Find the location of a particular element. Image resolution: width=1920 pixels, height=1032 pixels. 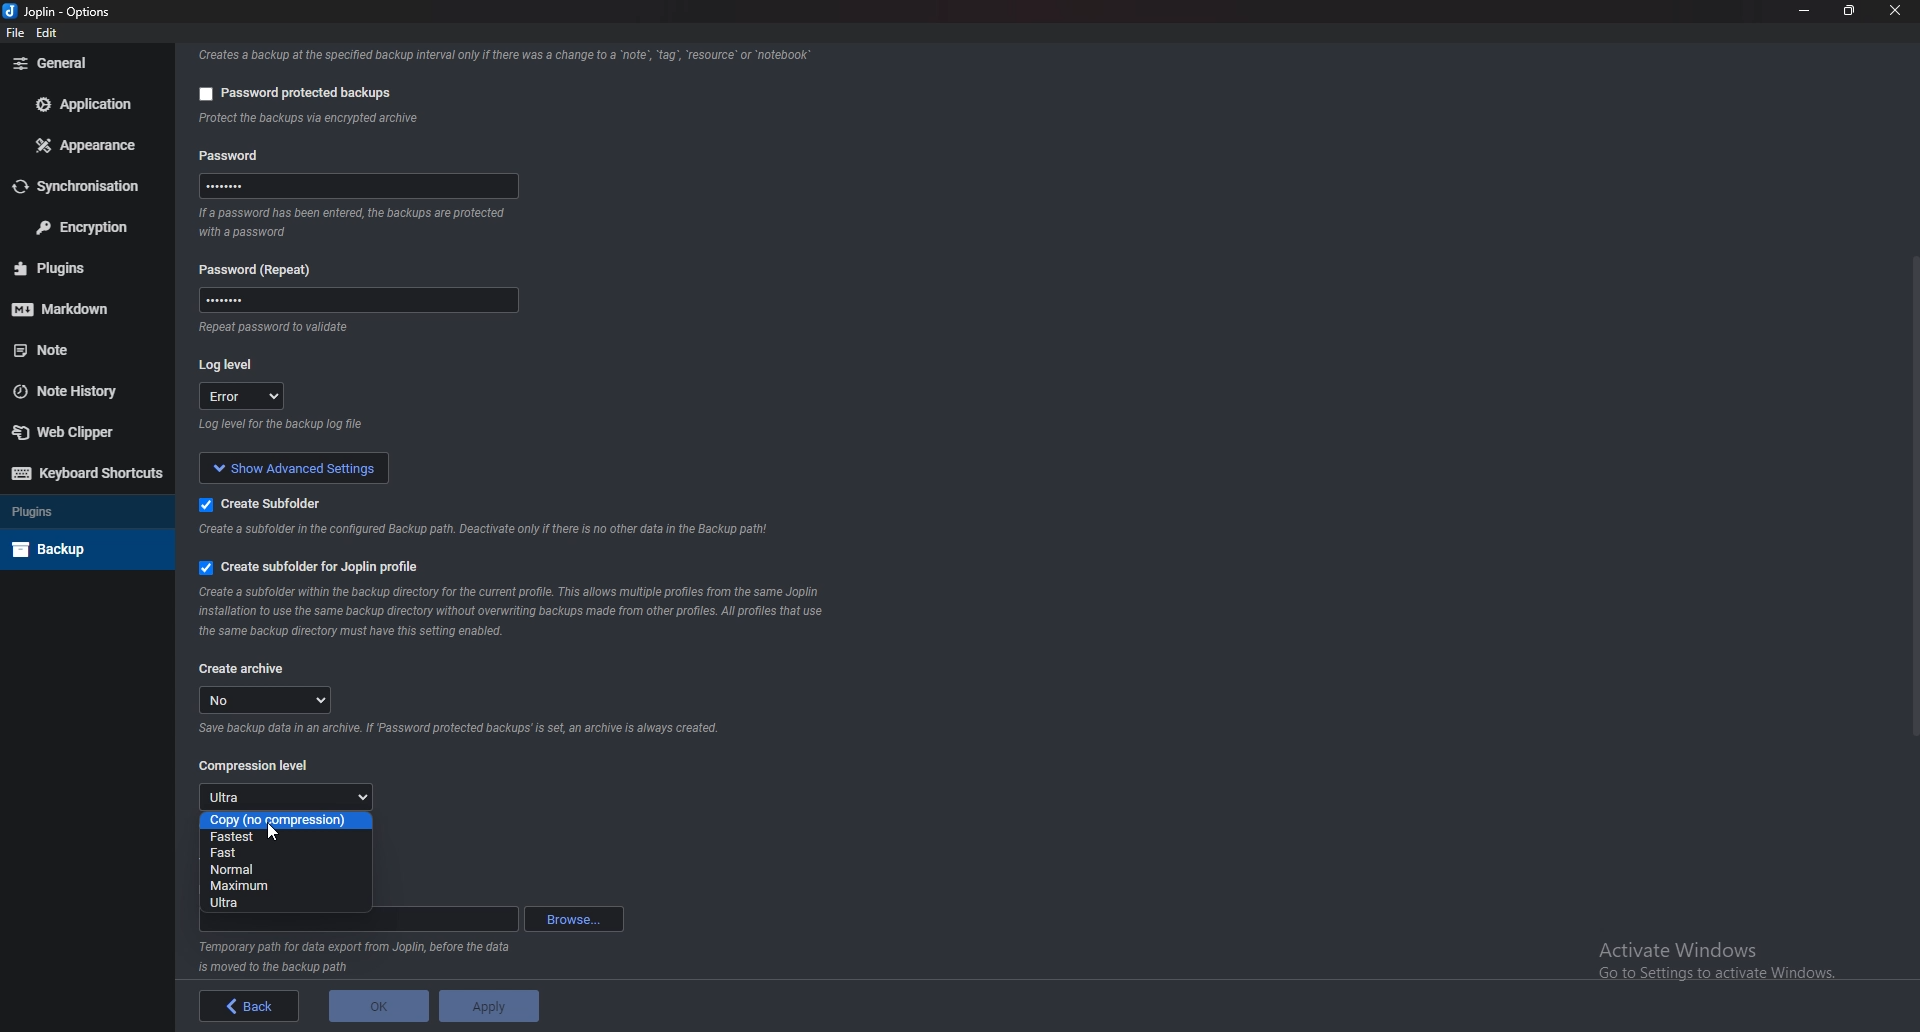

info is located at coordinates (316, 329).